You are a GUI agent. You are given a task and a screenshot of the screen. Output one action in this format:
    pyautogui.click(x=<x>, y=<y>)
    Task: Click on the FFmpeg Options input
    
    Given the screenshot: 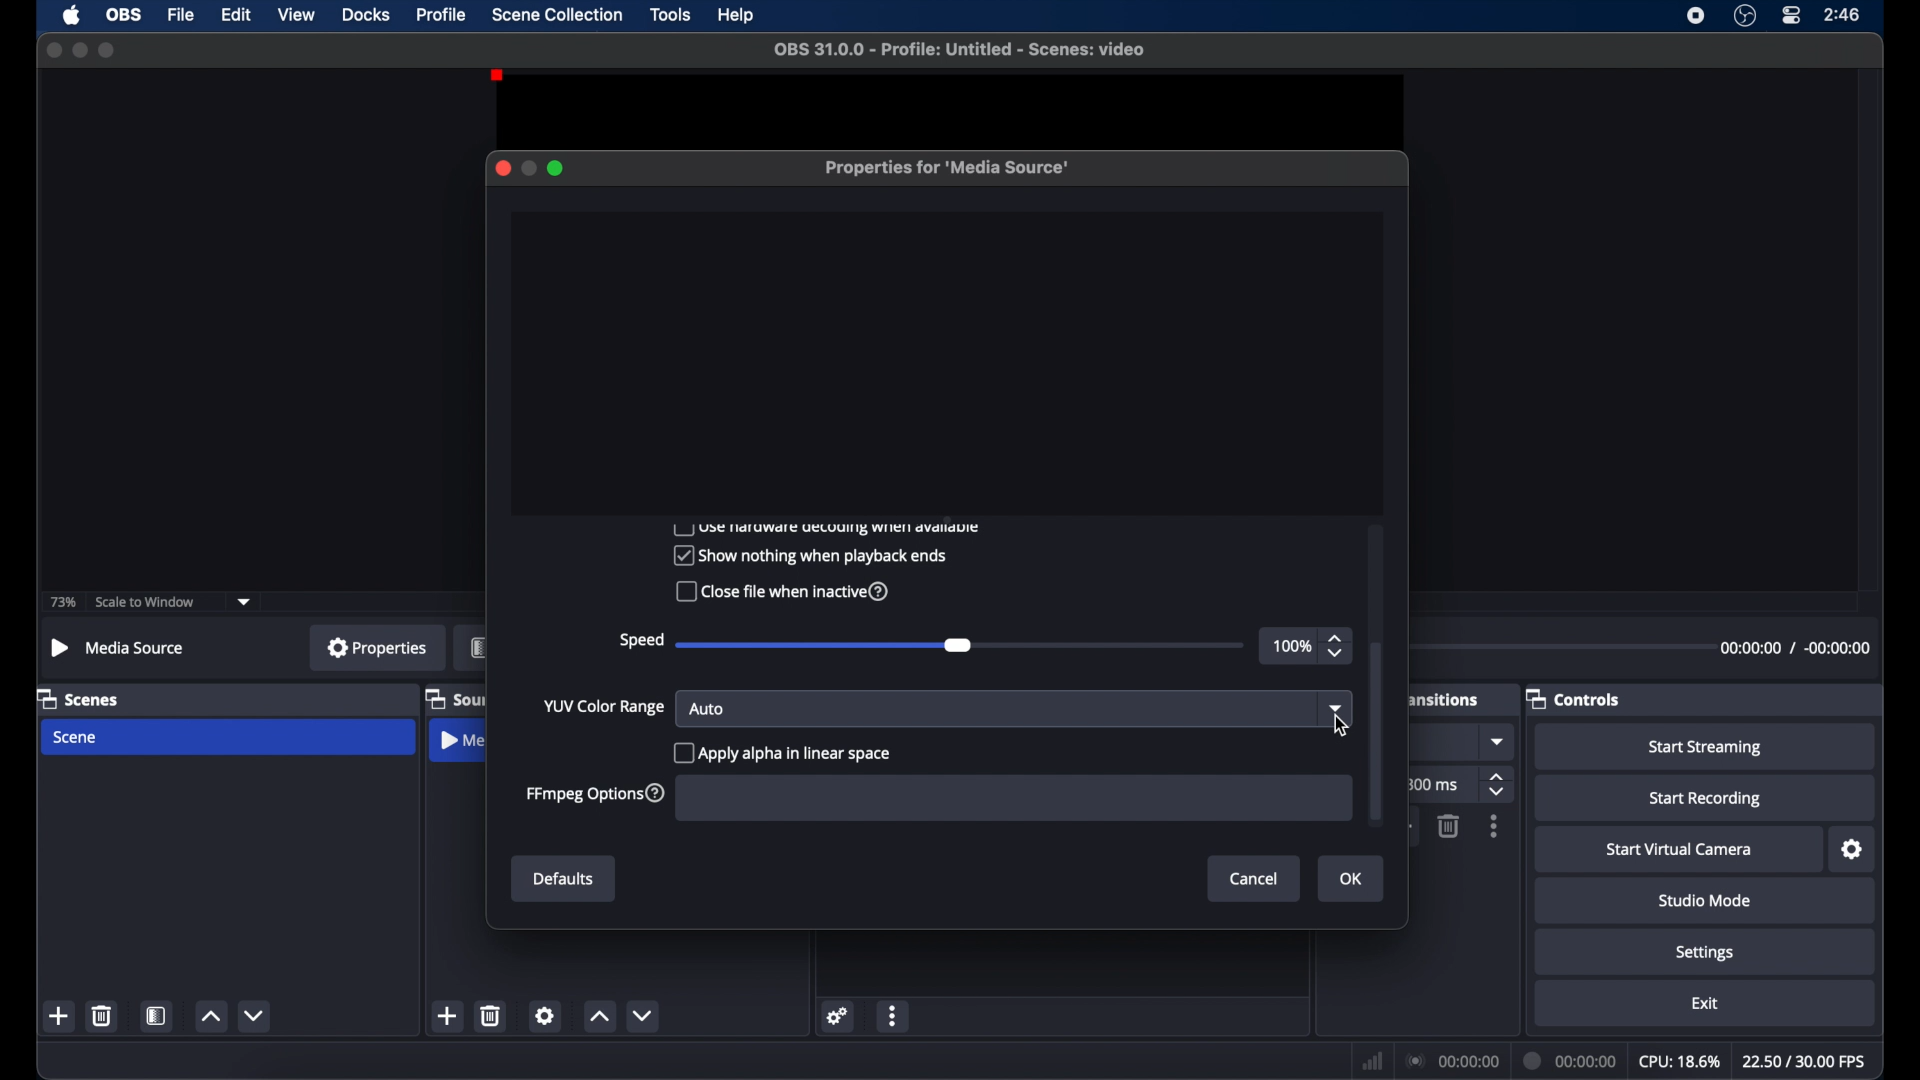 What is the action you would take?
    pyautogui.click(x=1015, y=798)
    